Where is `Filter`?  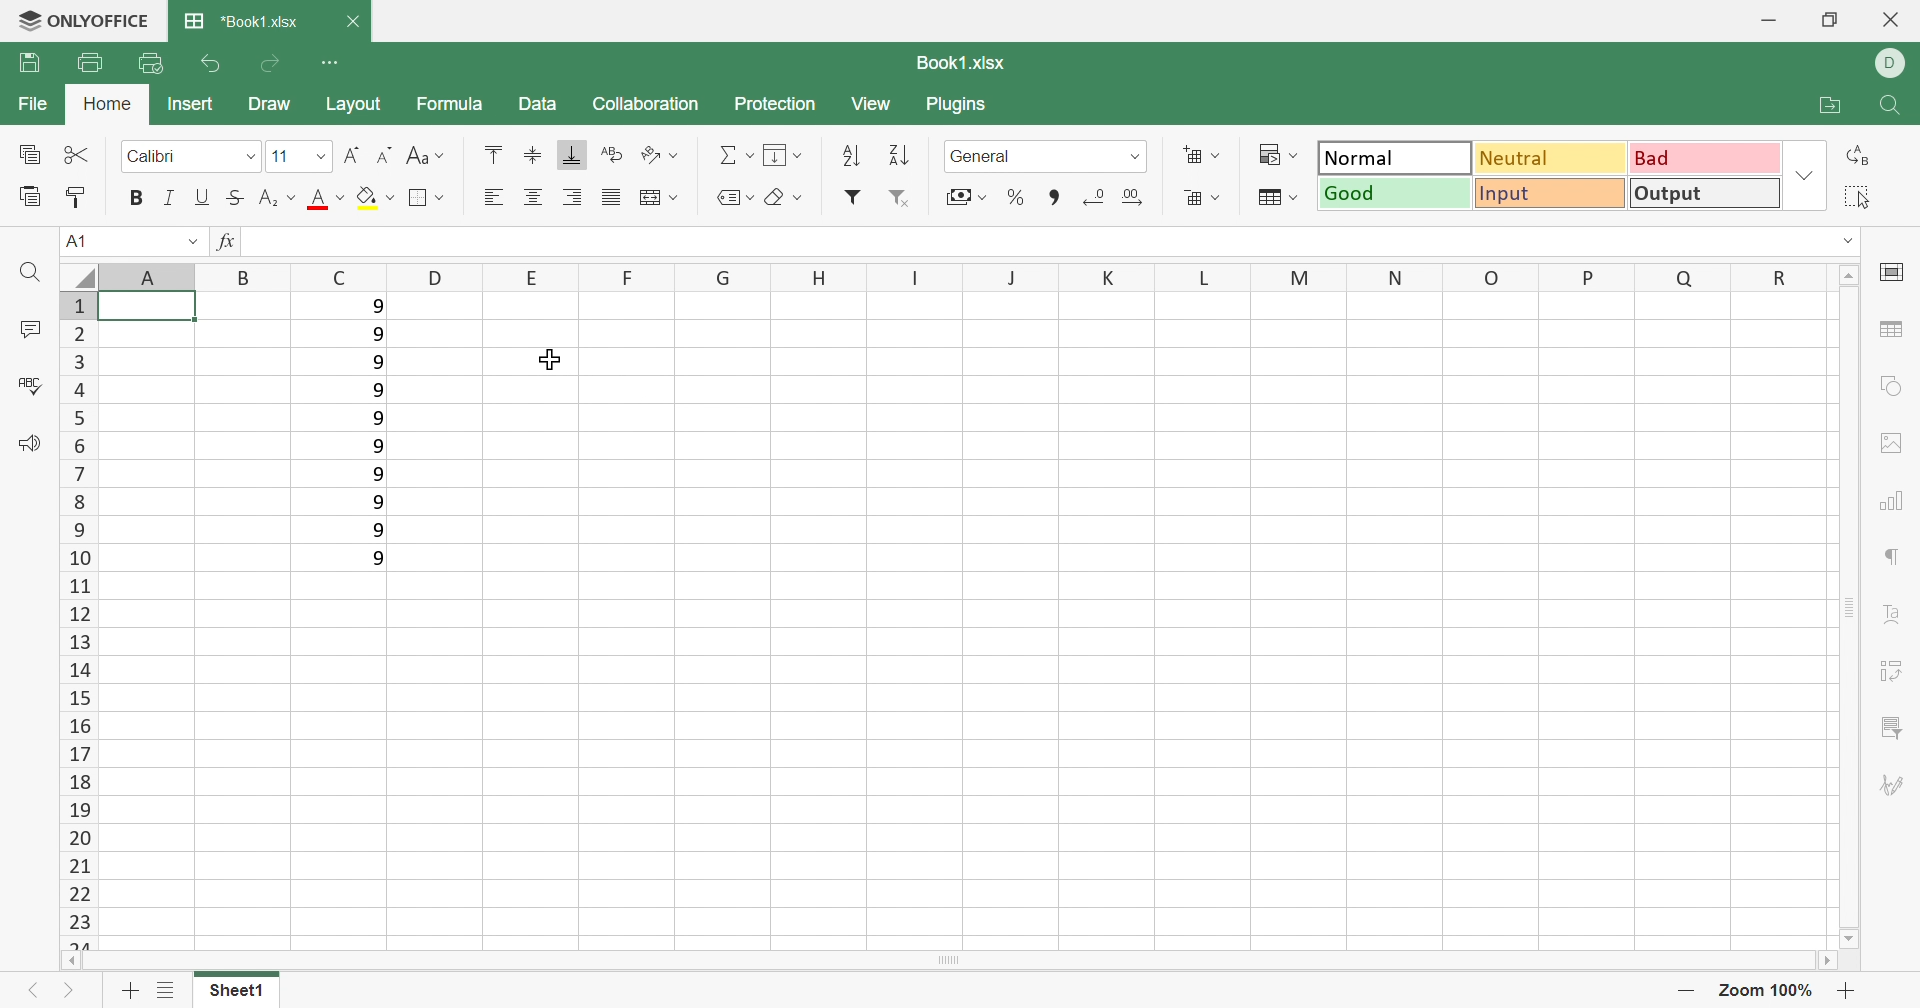 Filter is located at coordinates (851, 200).